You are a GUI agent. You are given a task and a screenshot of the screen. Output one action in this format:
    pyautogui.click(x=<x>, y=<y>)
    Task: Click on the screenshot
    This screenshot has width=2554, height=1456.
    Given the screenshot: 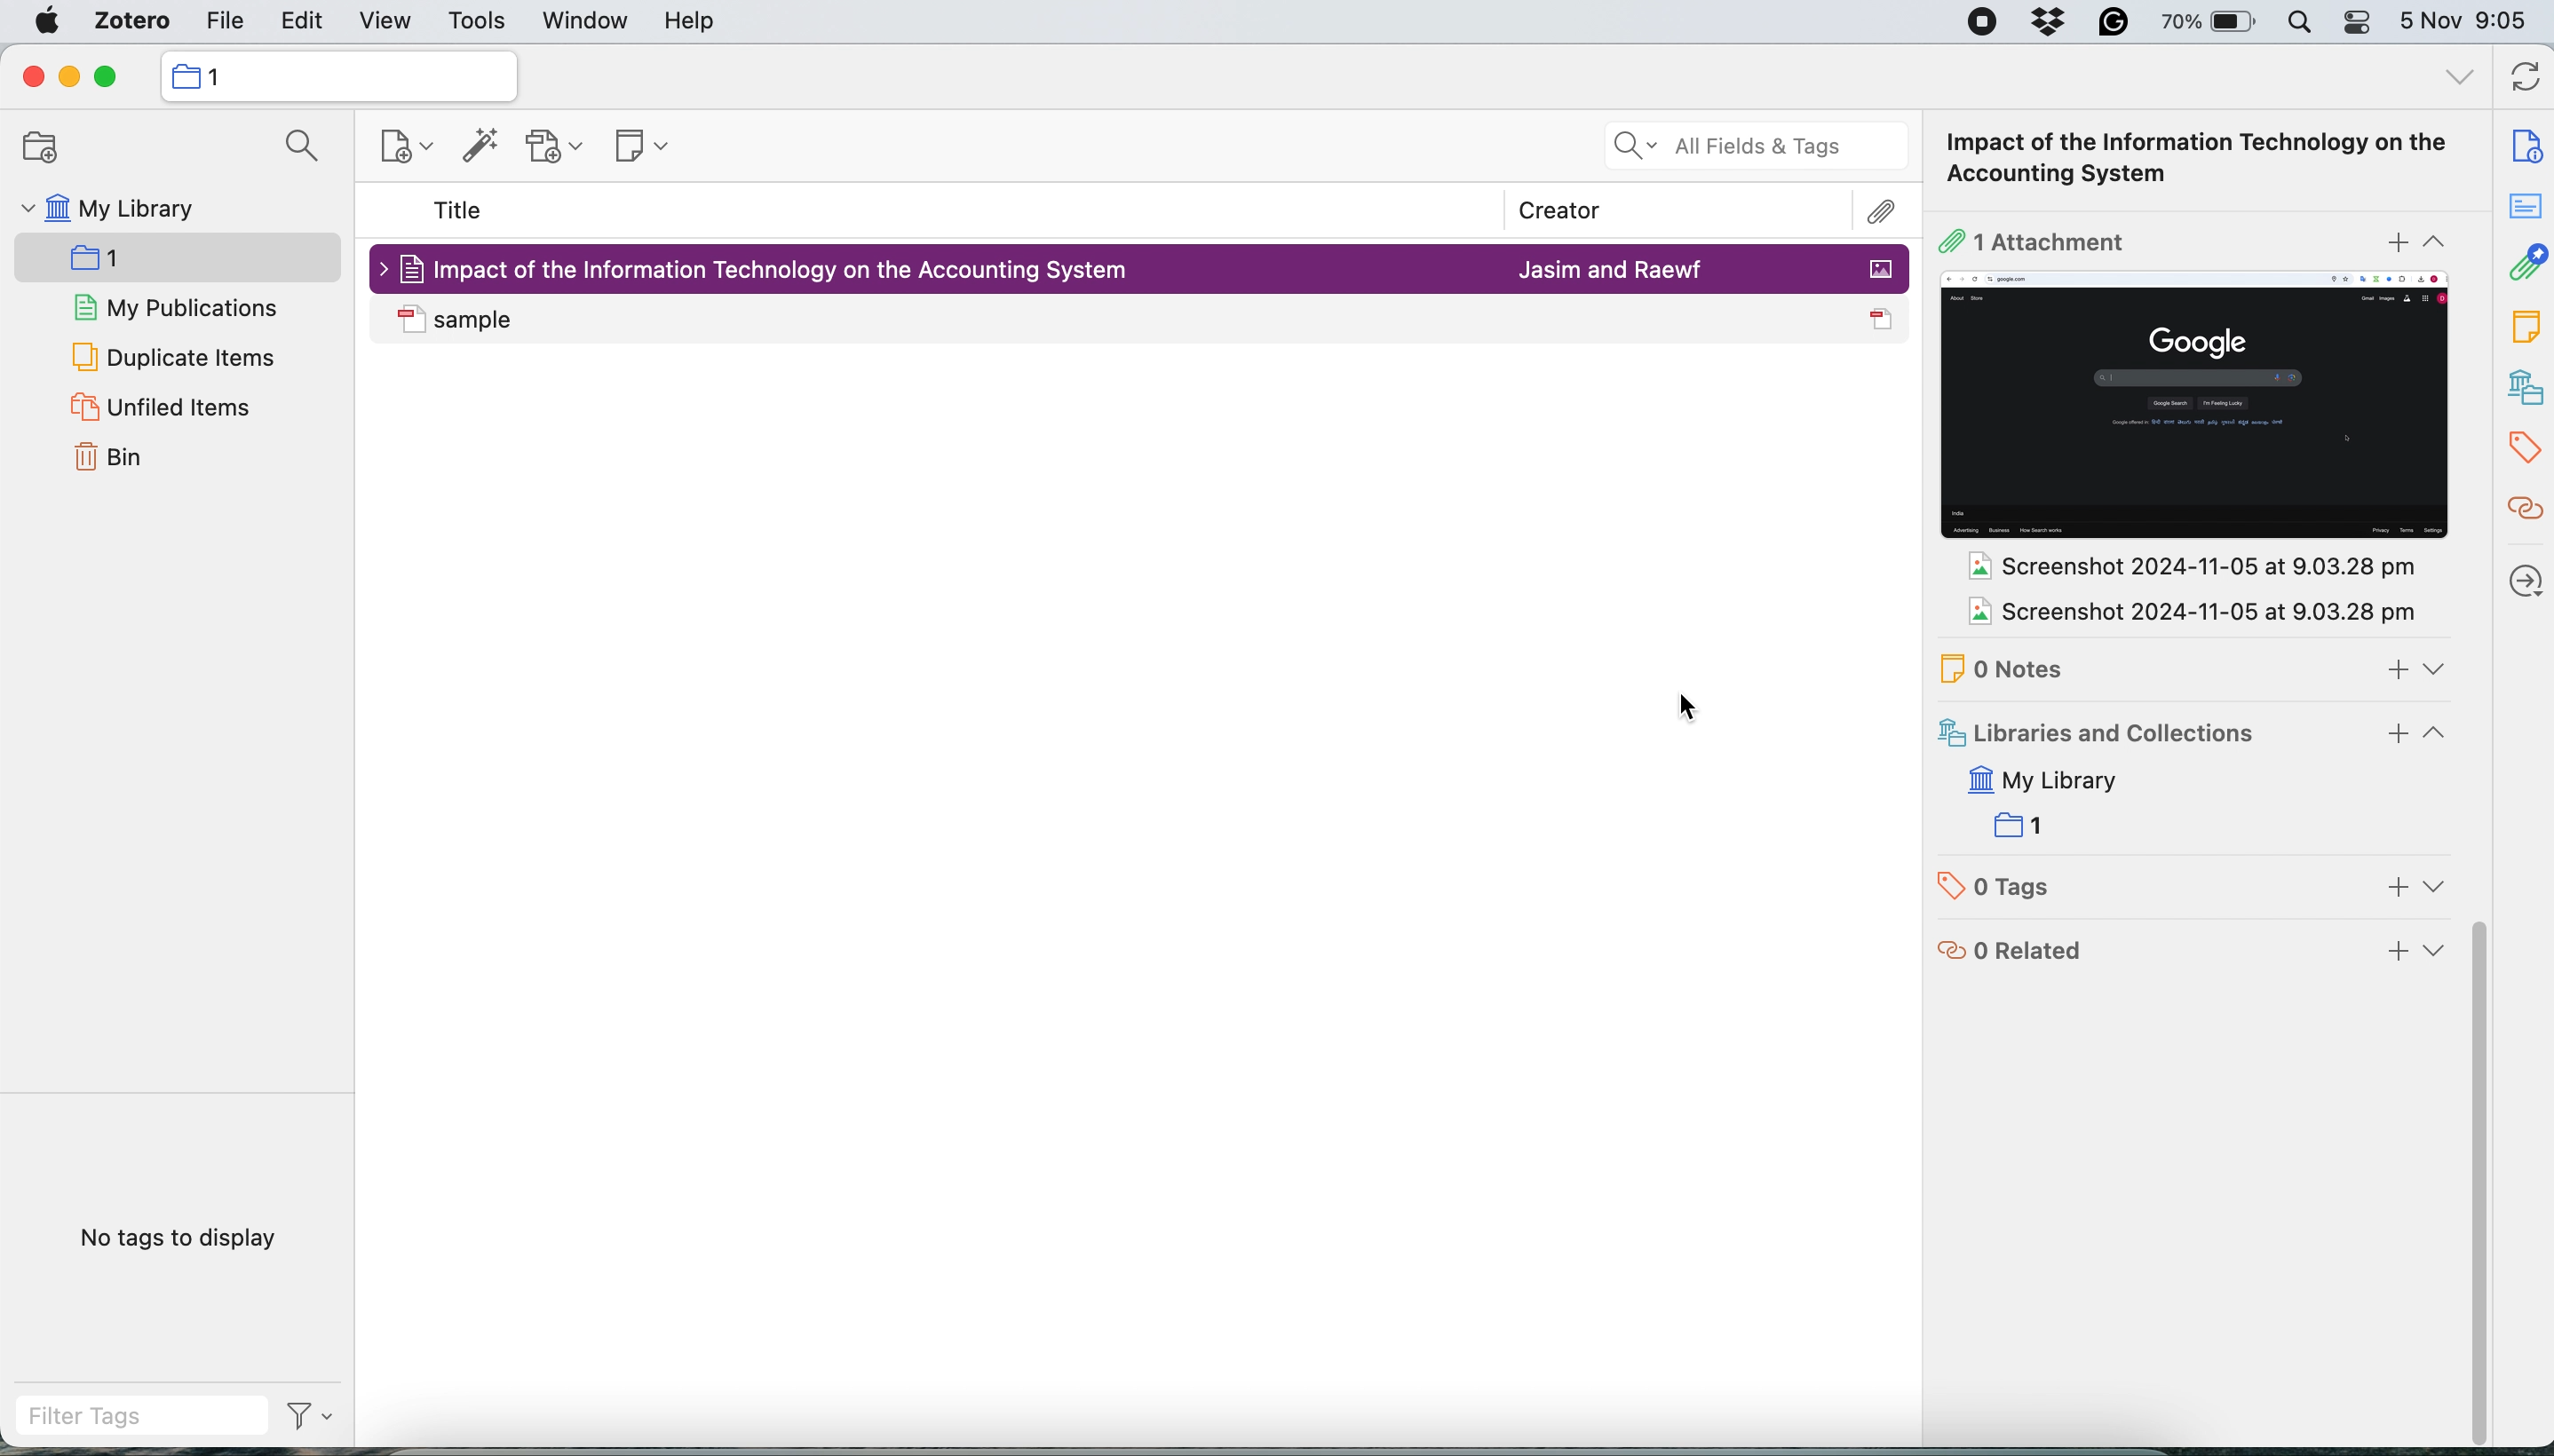 What is the action you would take?
    pyautogui.click(x=2197, y=407)
    